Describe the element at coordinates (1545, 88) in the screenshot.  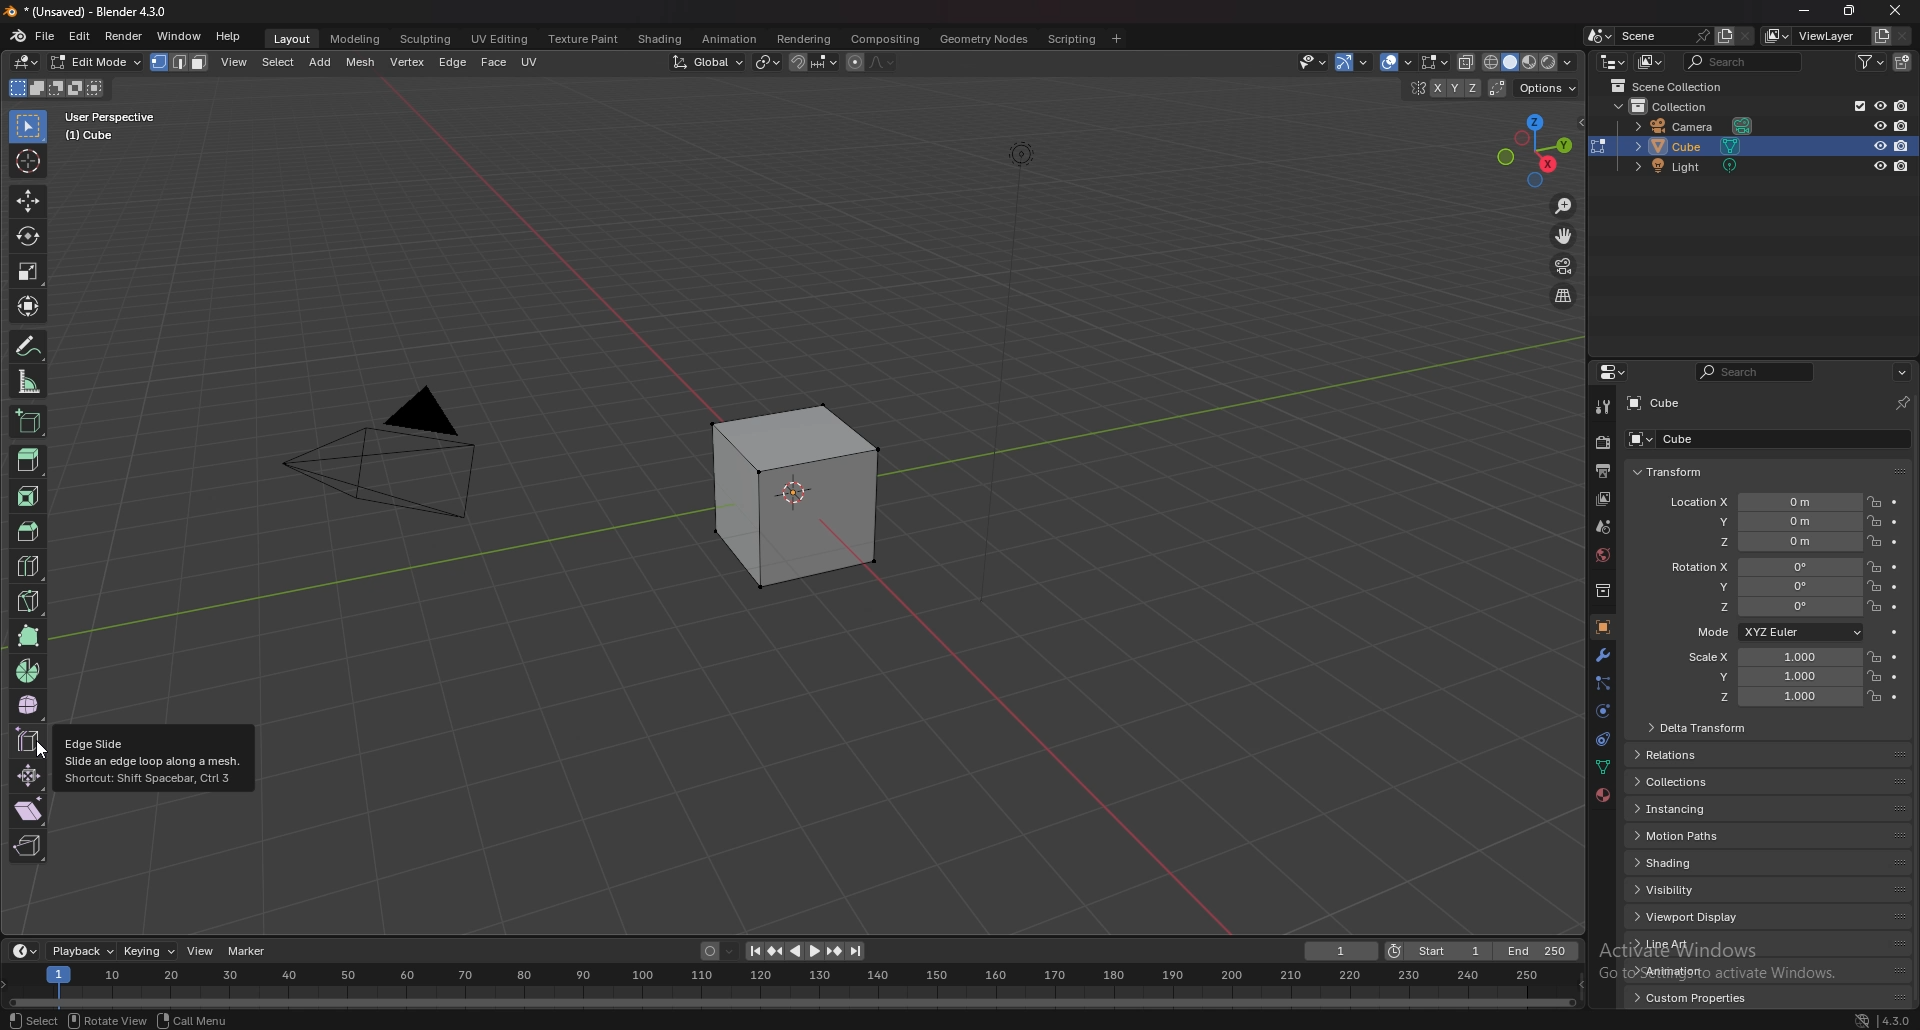
I see `options` at that location.